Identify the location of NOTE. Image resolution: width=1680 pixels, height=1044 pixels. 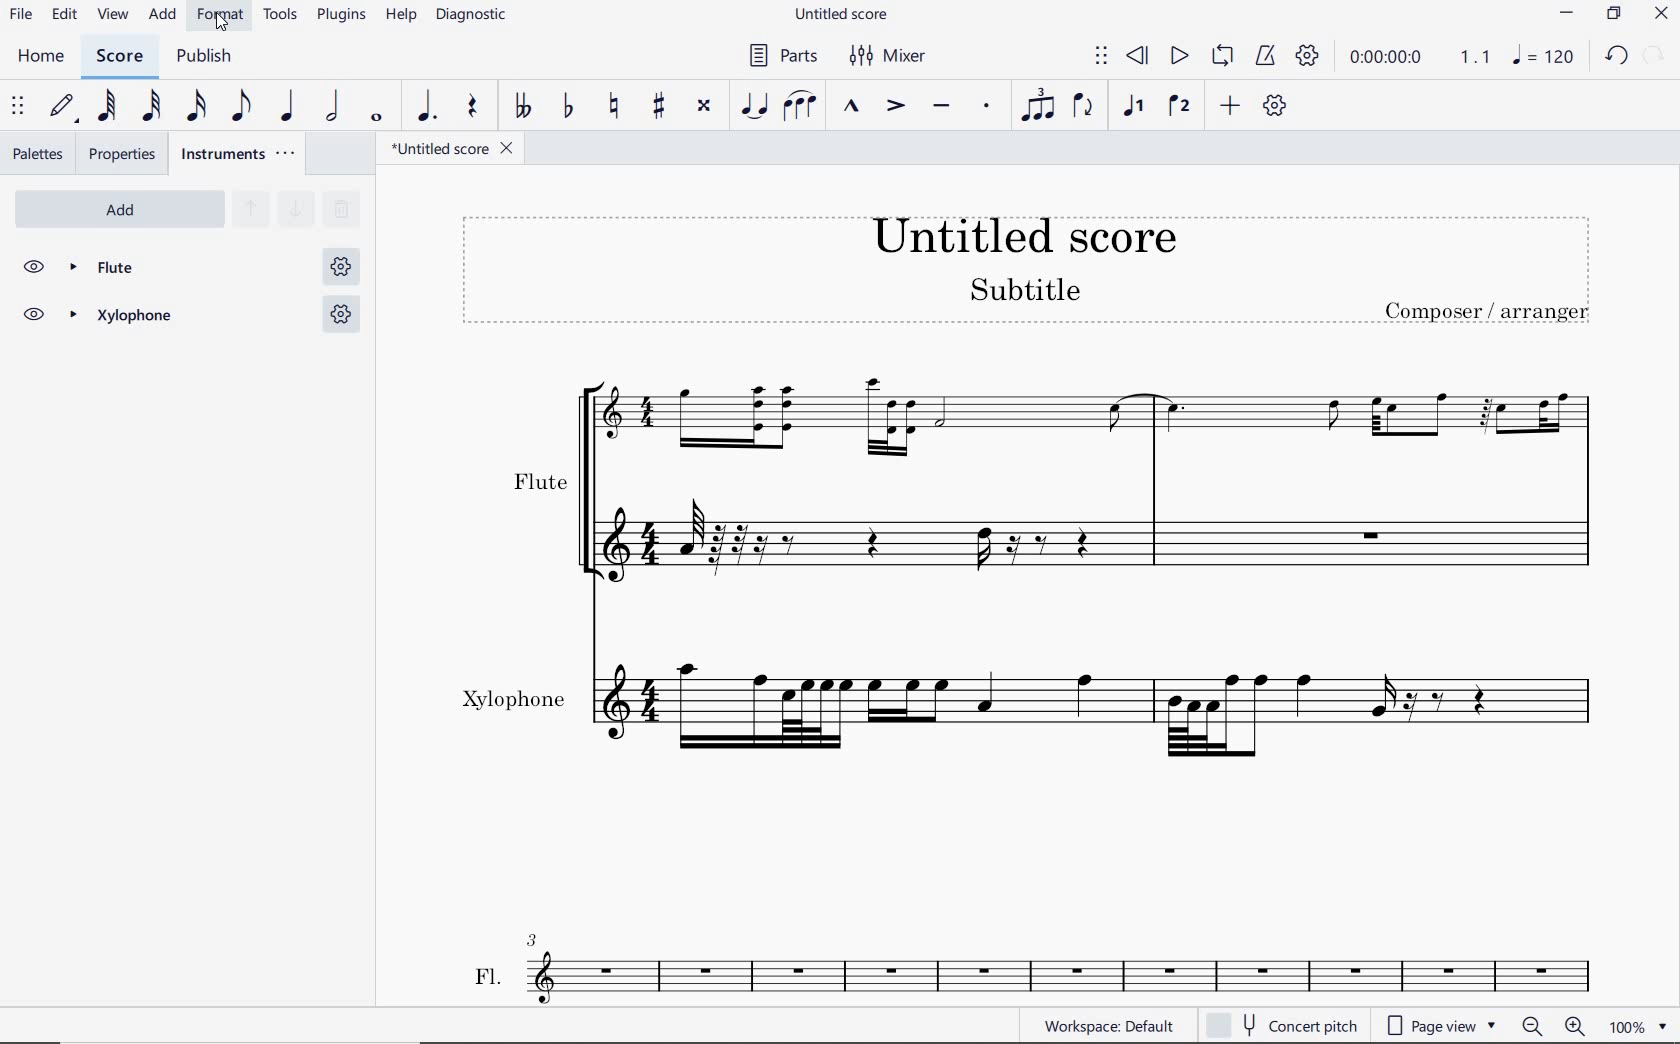
(1541, 58).